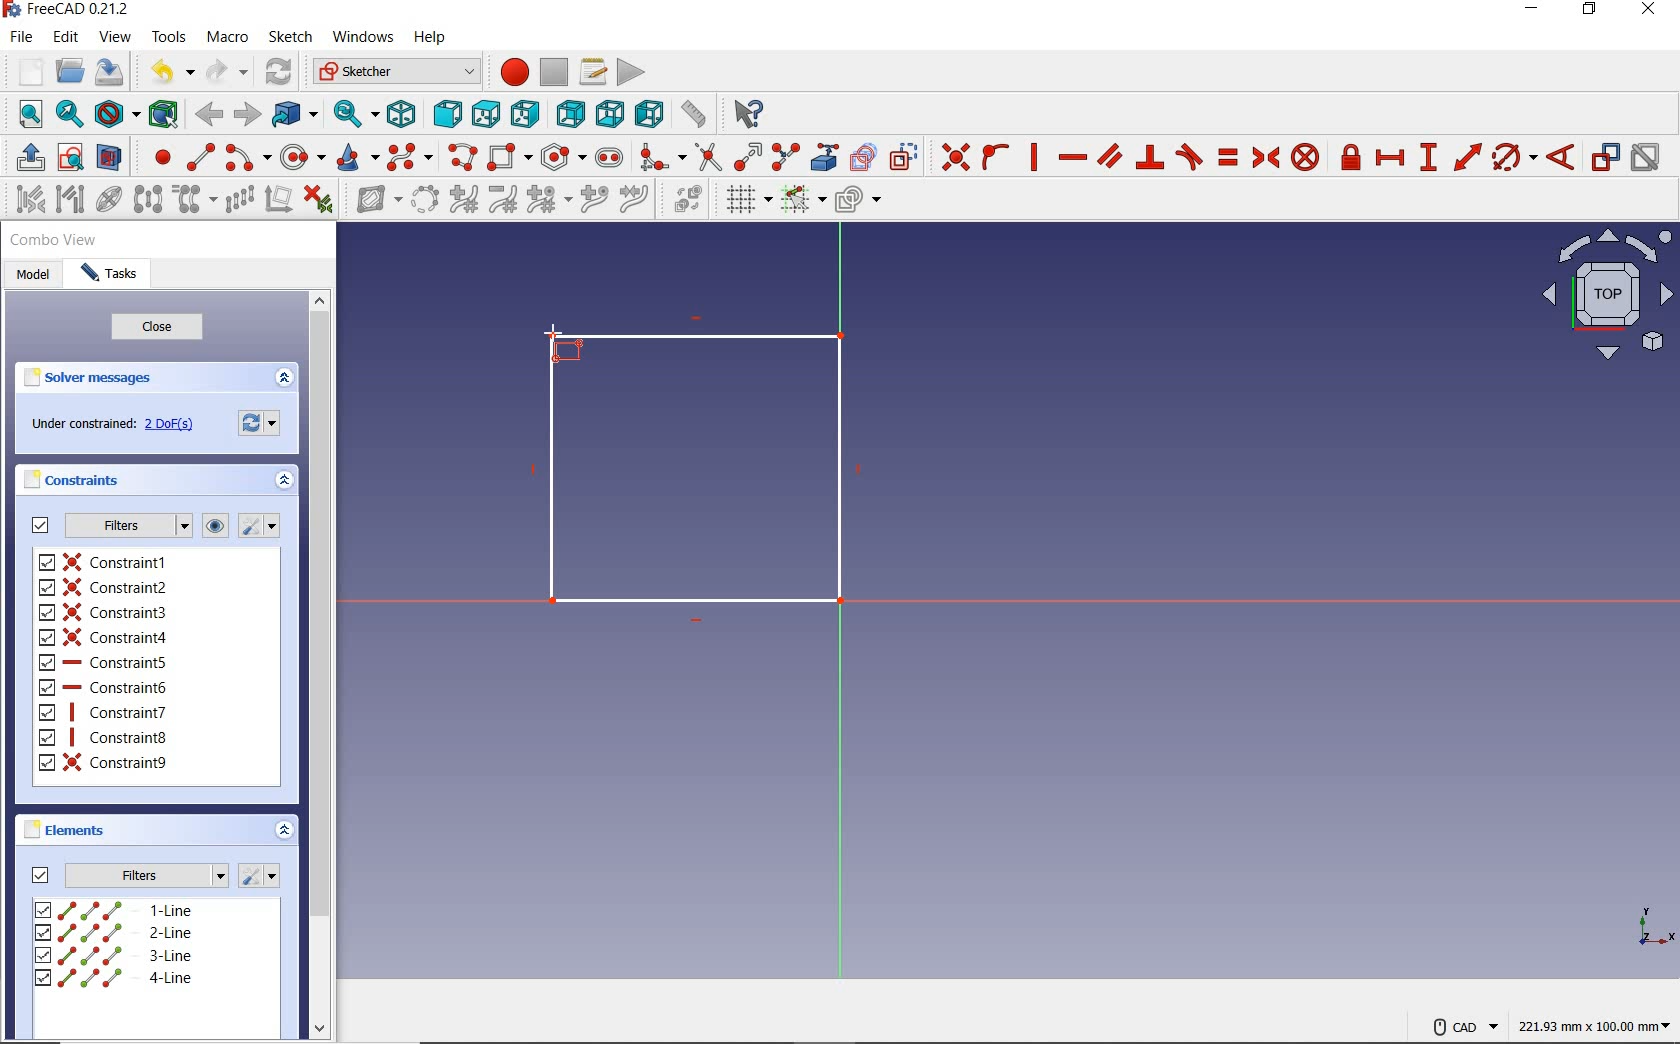  What do you see at coordinates (138, 562) in the screenshot?
I see `constraint1` at bounding box center [138, 562].